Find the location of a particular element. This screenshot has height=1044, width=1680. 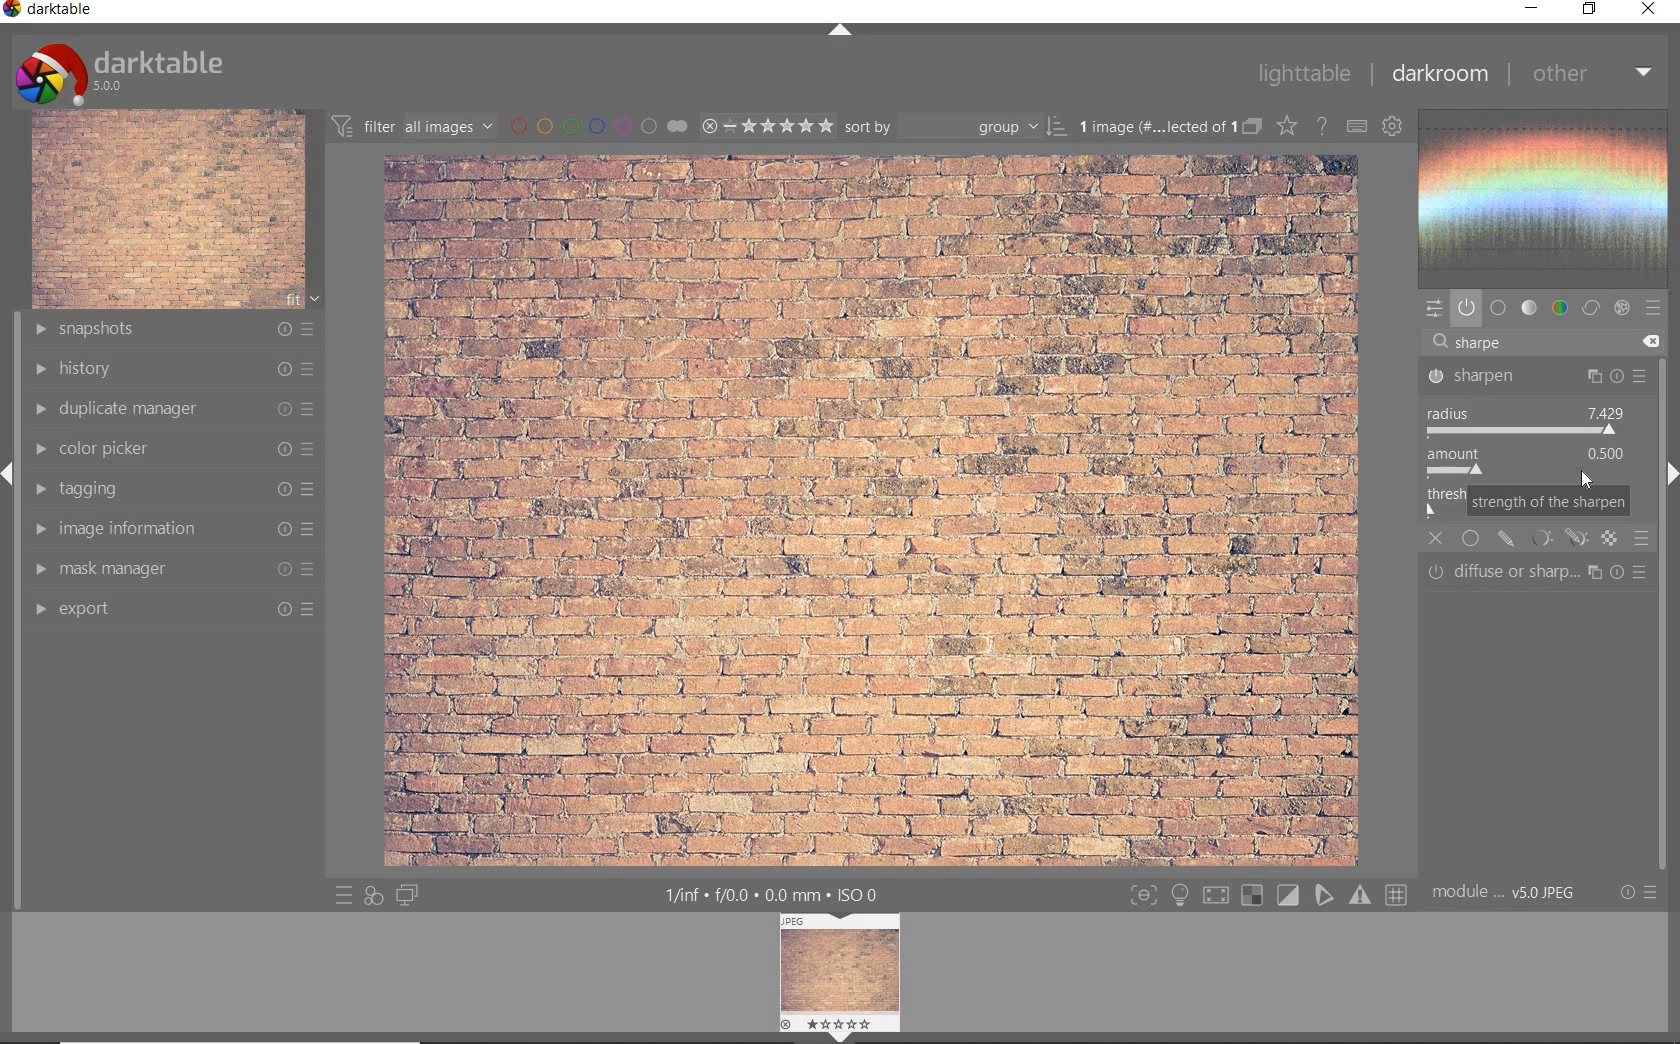

display a second darkroom image widow is located at coordinates (409, 895).